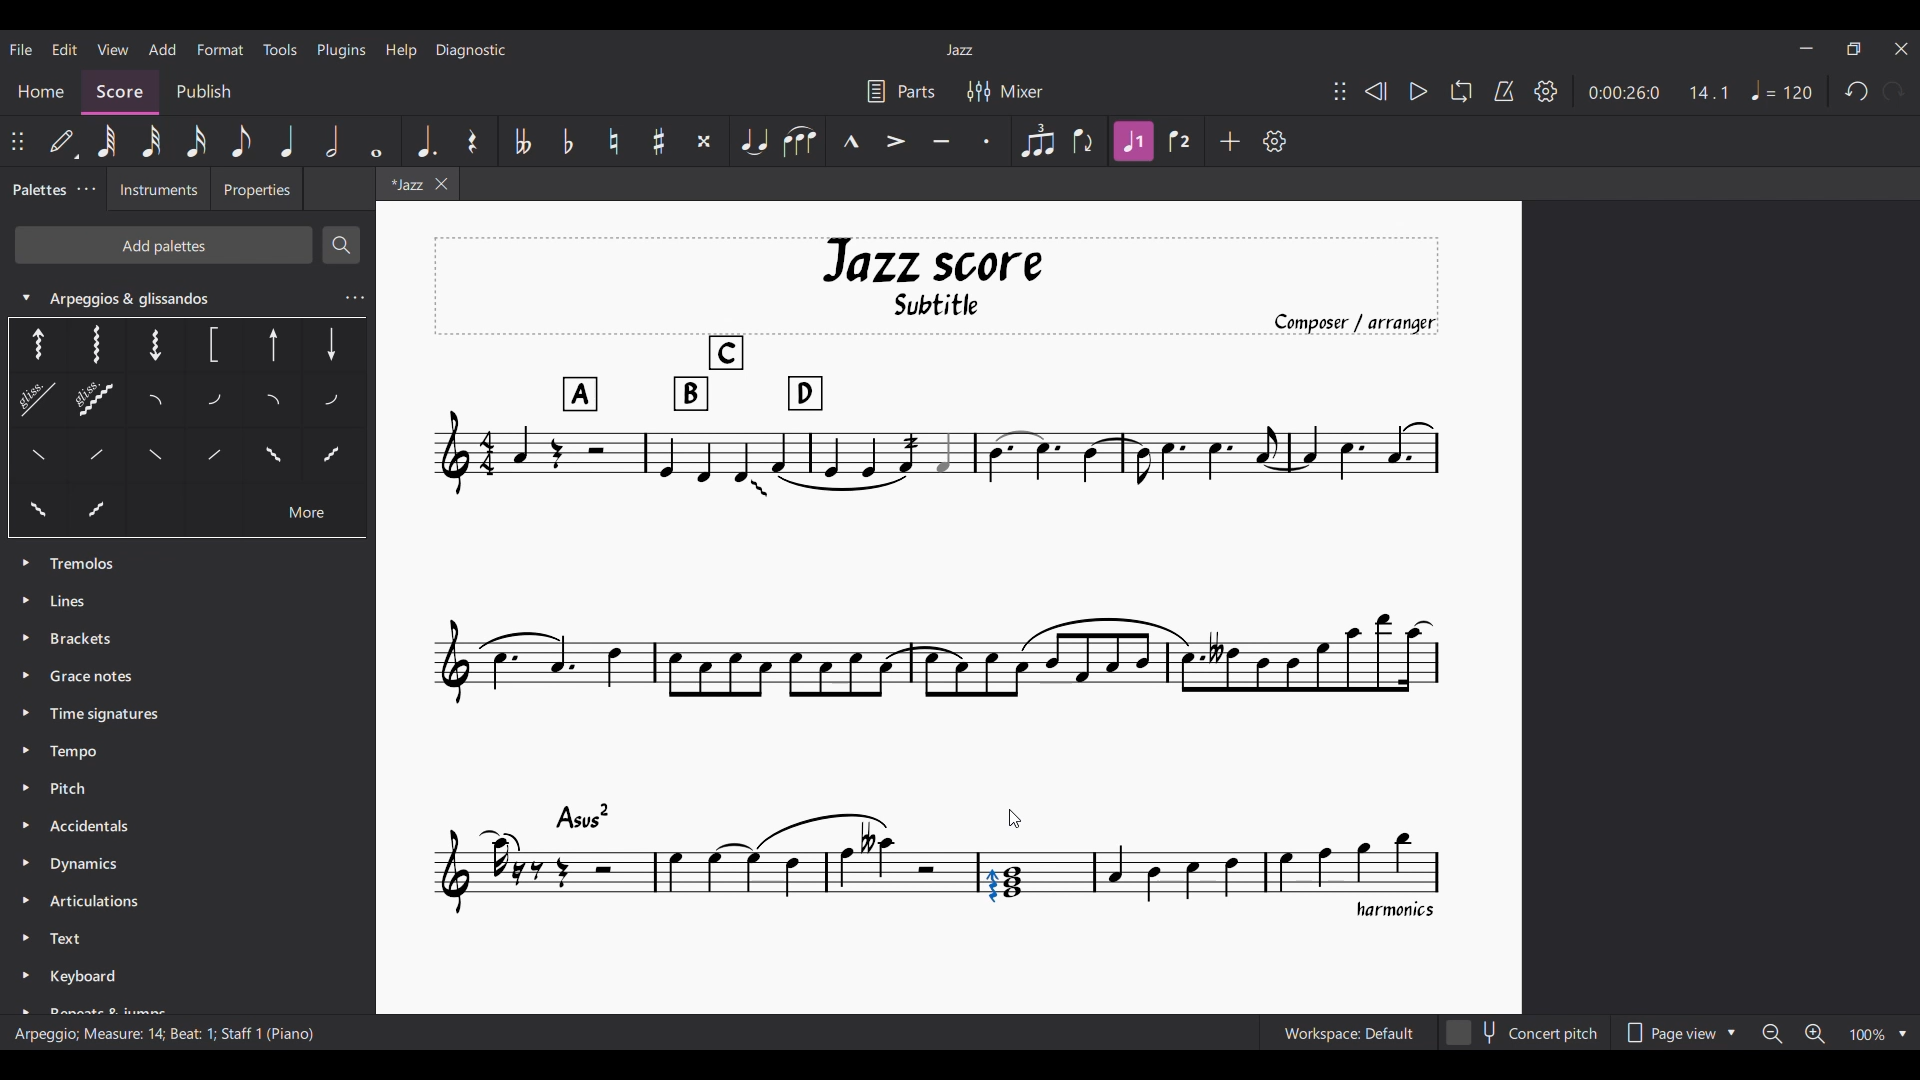  Describe the element at coordinates (78, 749) in the screenshot. I see `Tempo` at that location.